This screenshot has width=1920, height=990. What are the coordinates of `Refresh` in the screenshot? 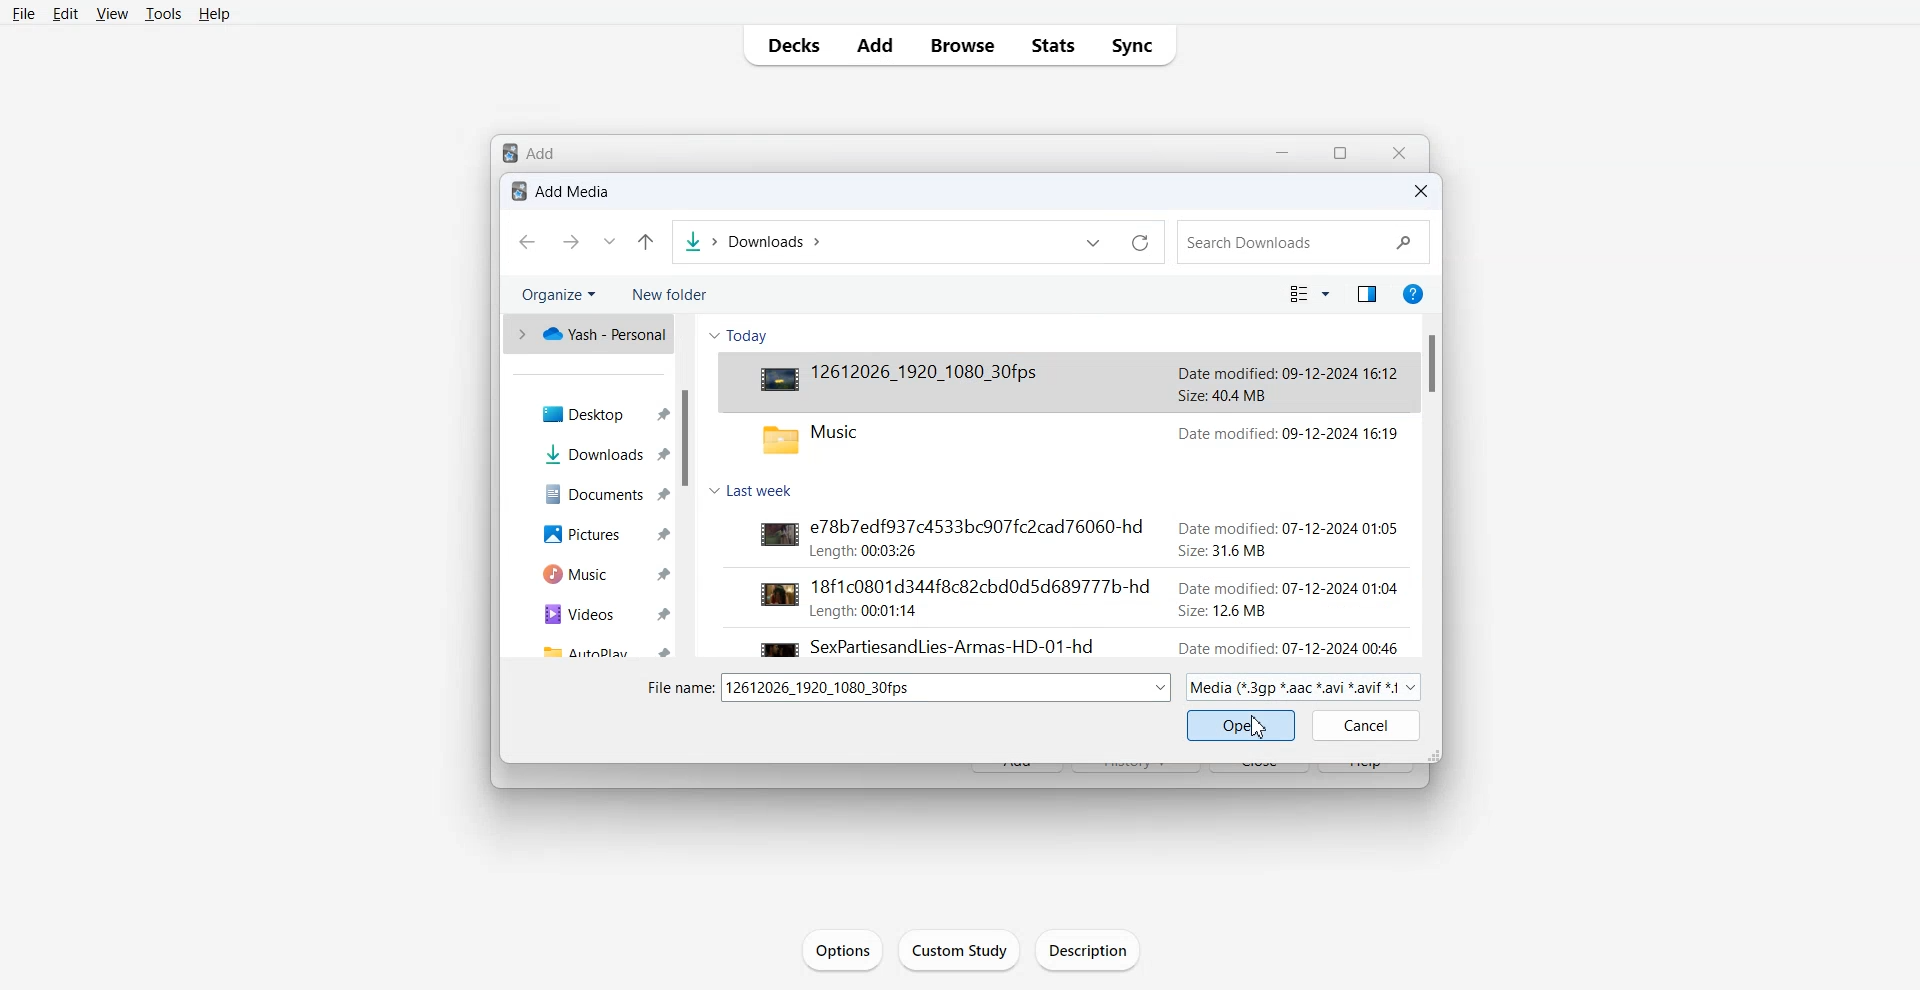 It's located at (1140, 241).